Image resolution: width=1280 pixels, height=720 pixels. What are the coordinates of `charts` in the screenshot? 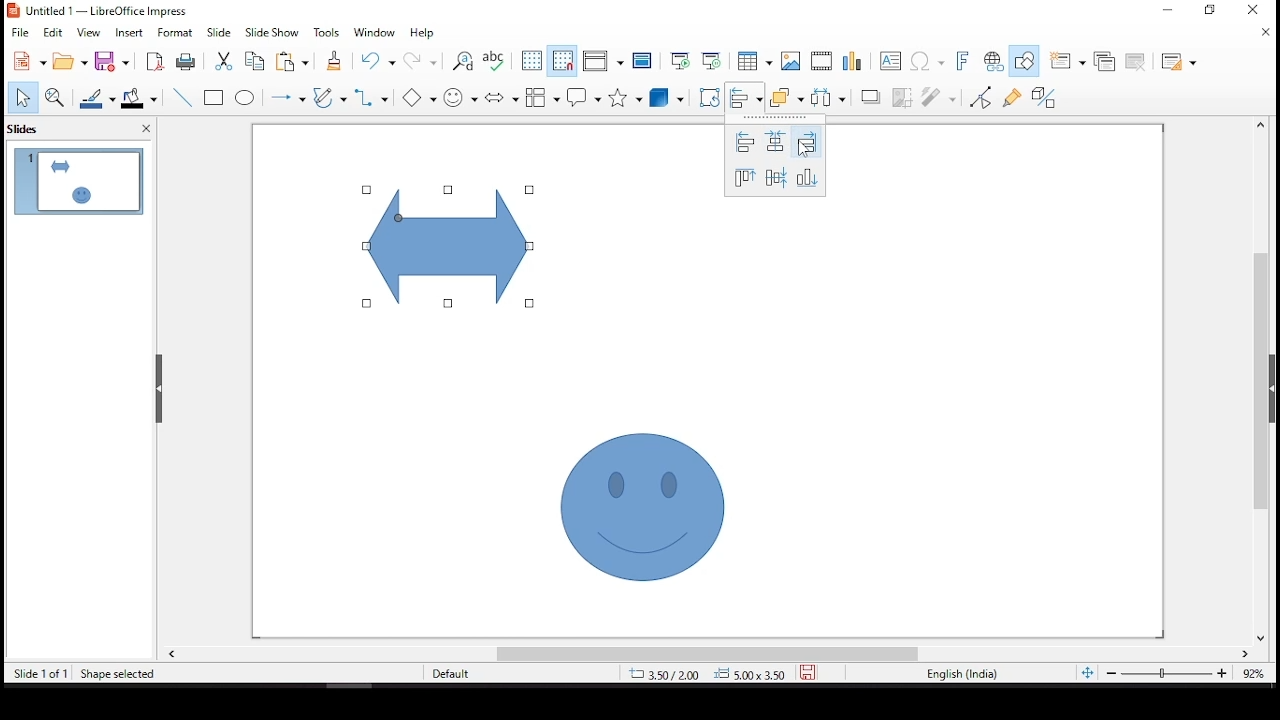 It's located at (855, 62).